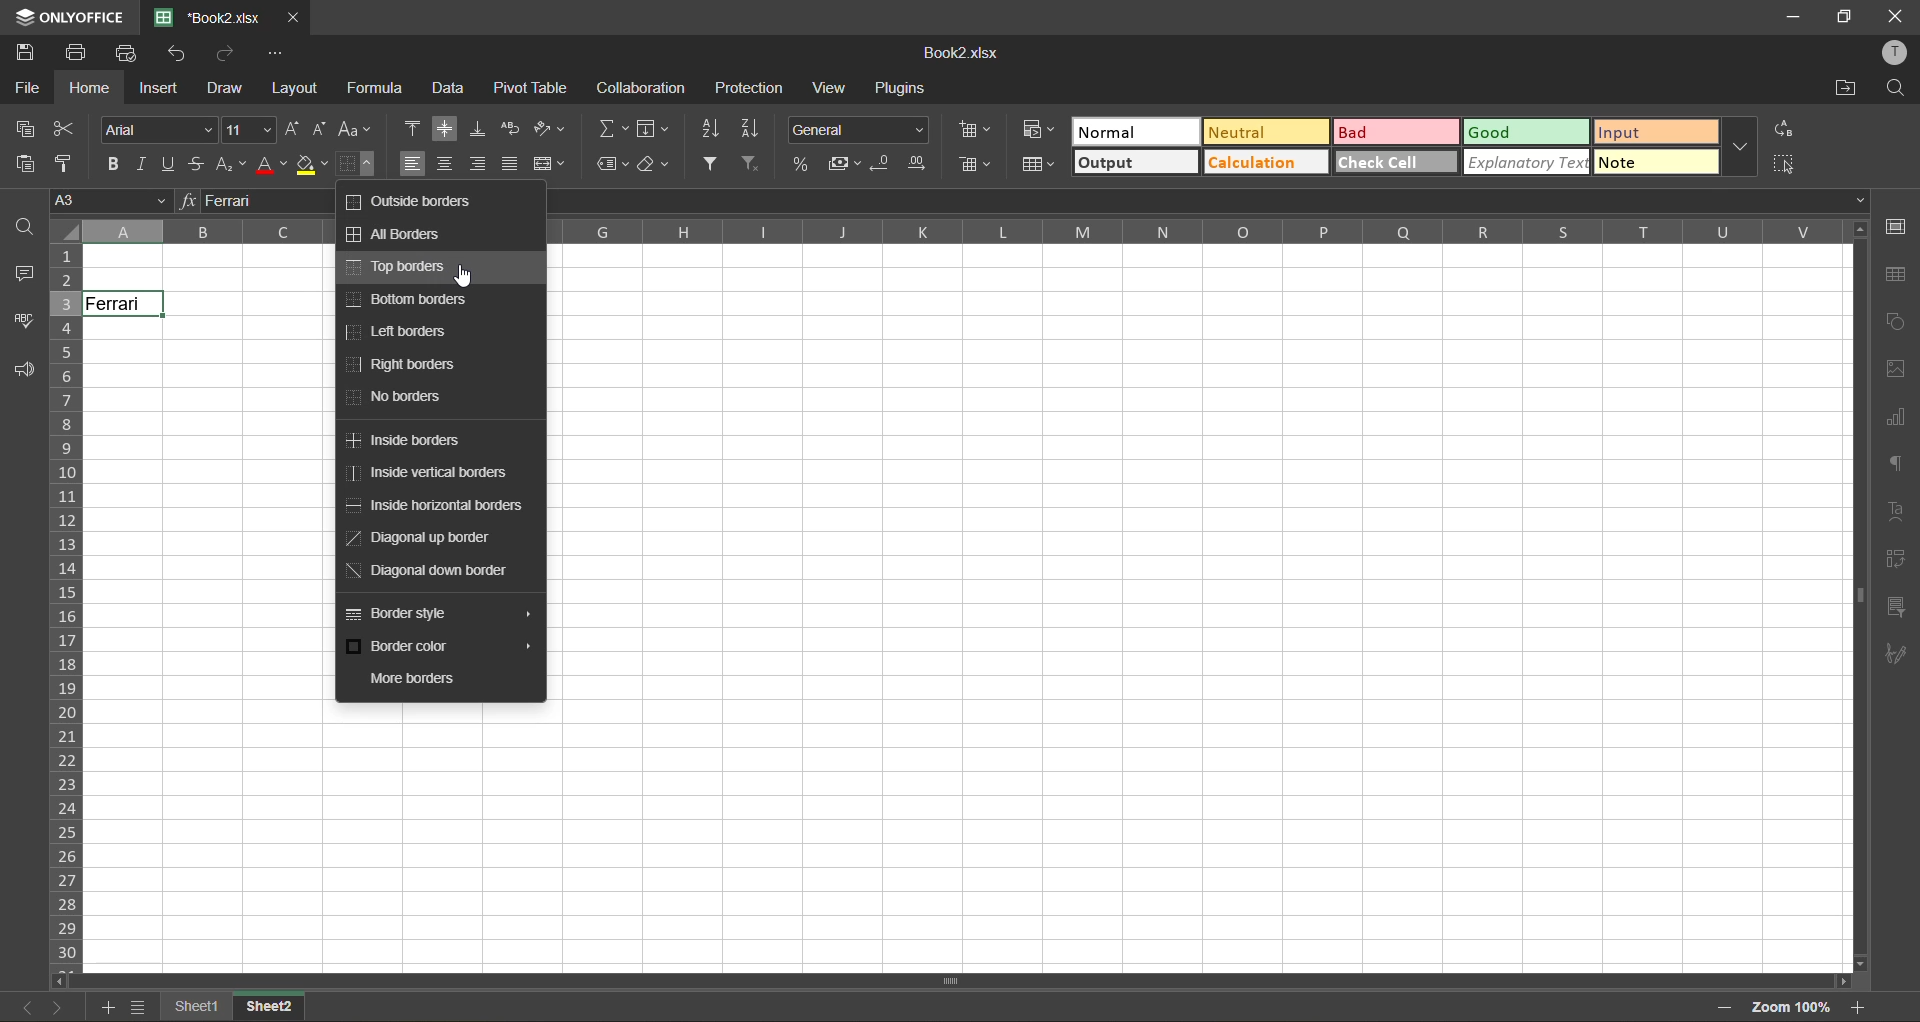 The width and height of the screenshot is (1920, 1022). Describe the element at coordinates (438, 608) in the screenshot. I see `border style` at that location.